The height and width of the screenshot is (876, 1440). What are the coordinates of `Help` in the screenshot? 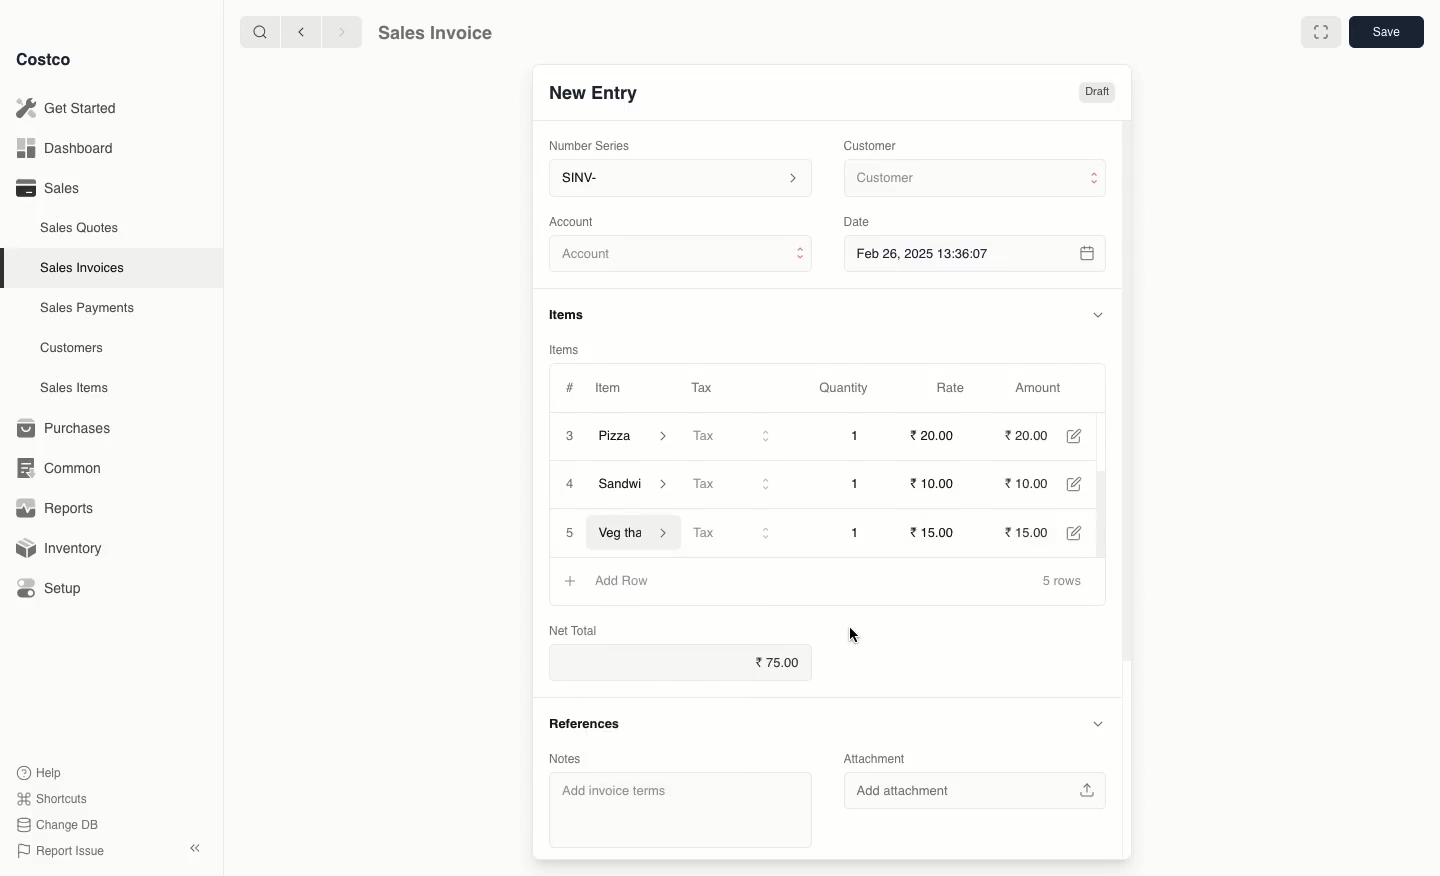 It's located at (41, 771).